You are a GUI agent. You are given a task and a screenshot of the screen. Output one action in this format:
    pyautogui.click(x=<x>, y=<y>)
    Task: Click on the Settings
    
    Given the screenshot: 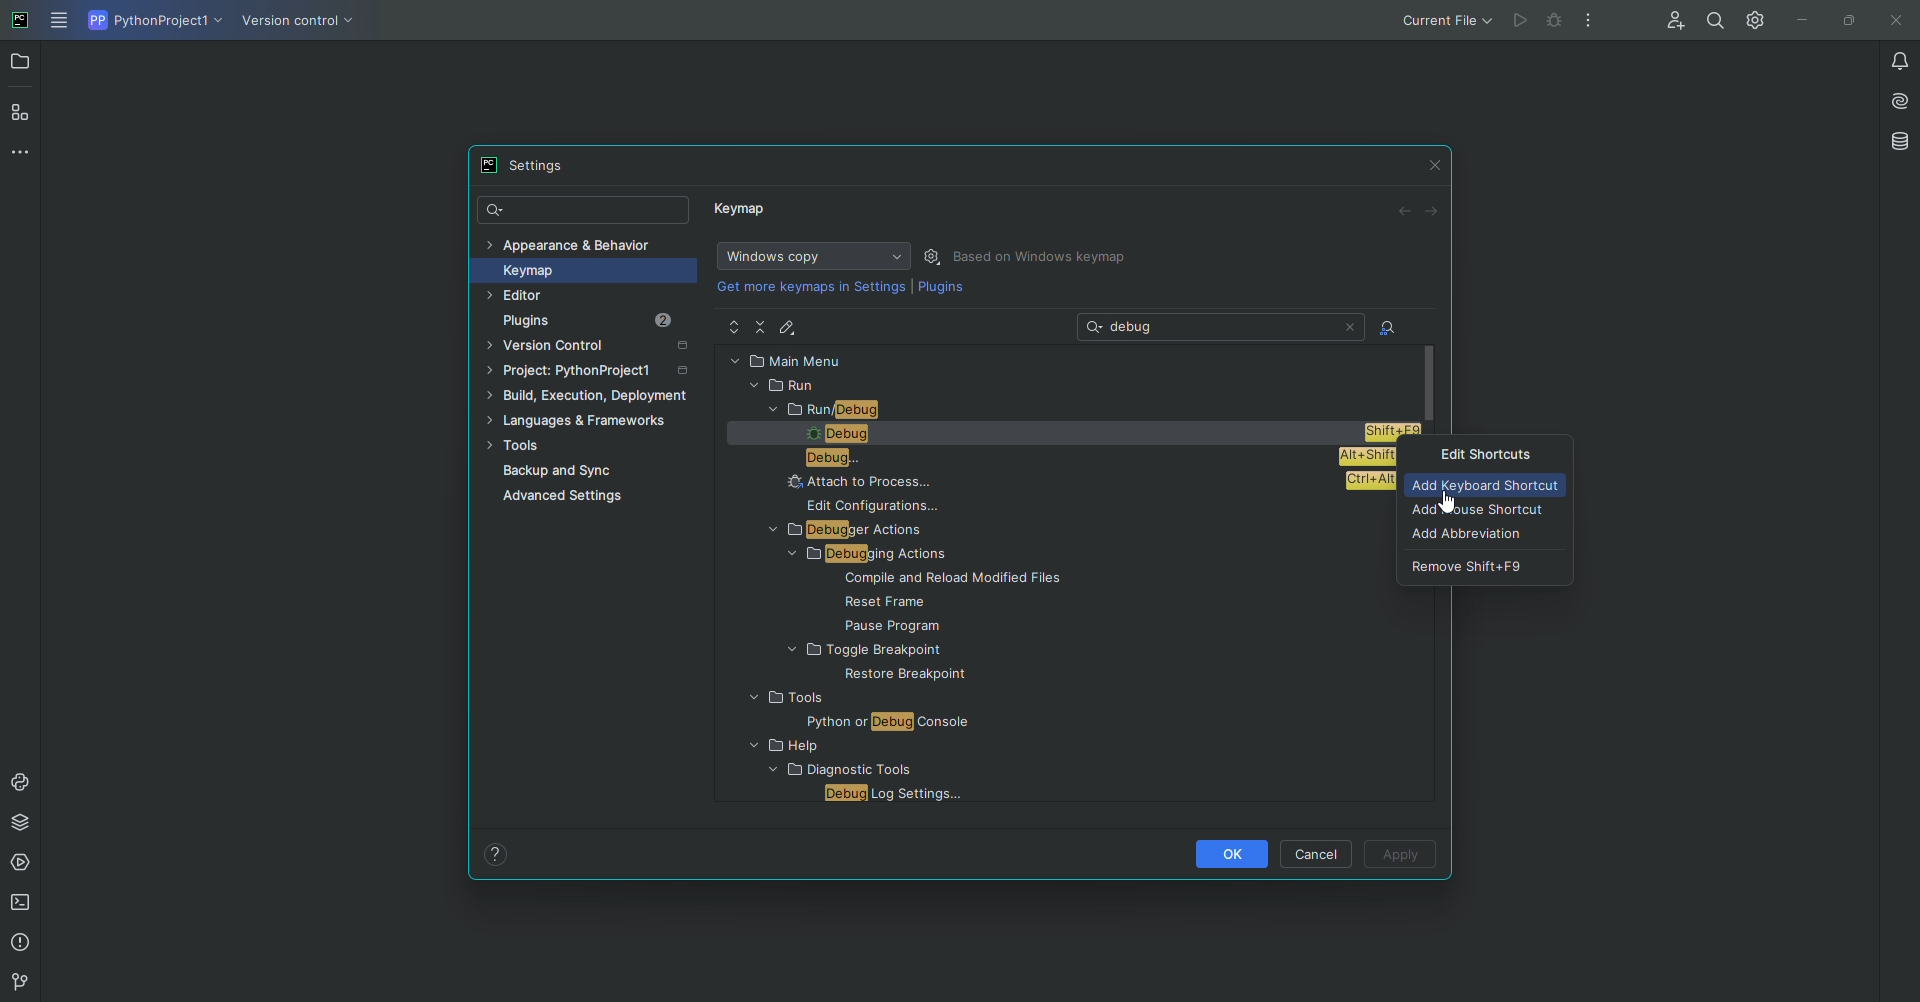 What is the action you would take?
    pyautogui.click(x=935, y=256)
    